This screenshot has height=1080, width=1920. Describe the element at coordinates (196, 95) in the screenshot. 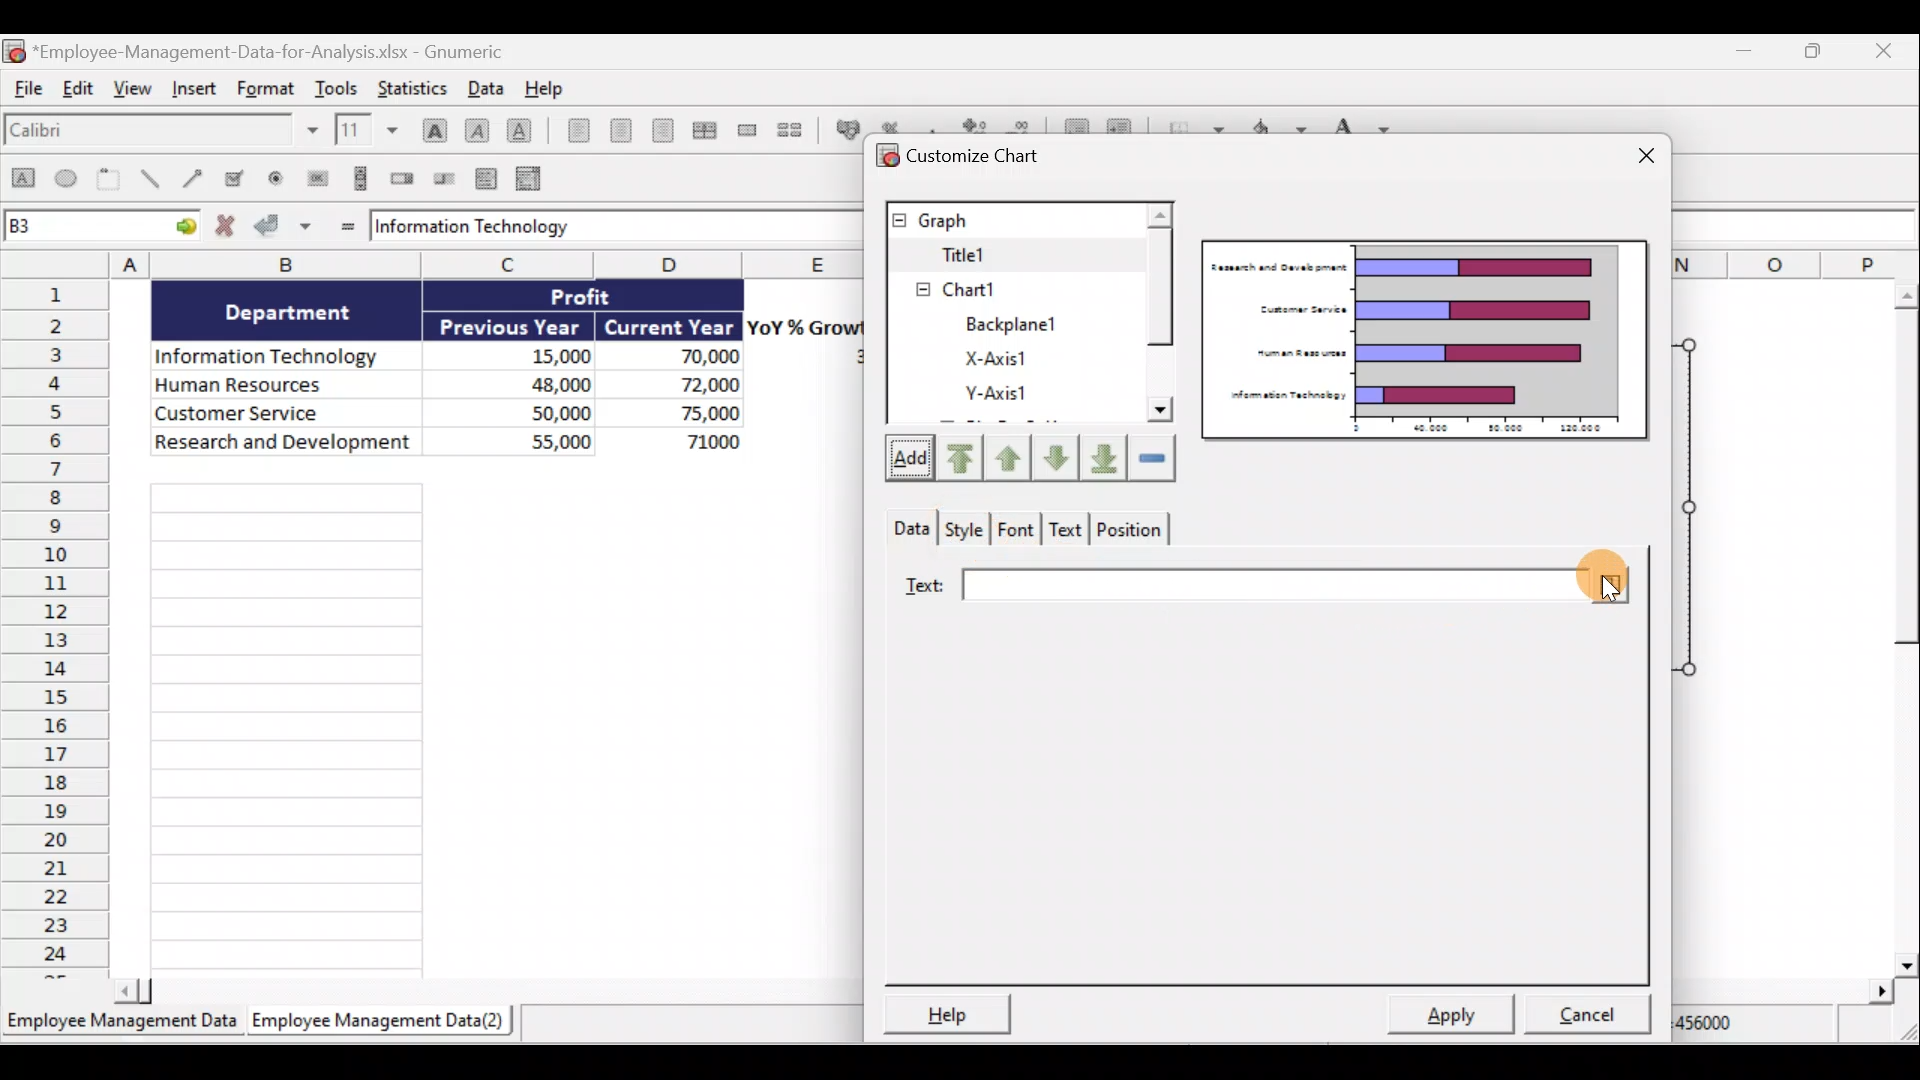

I see `Insert` at that location.